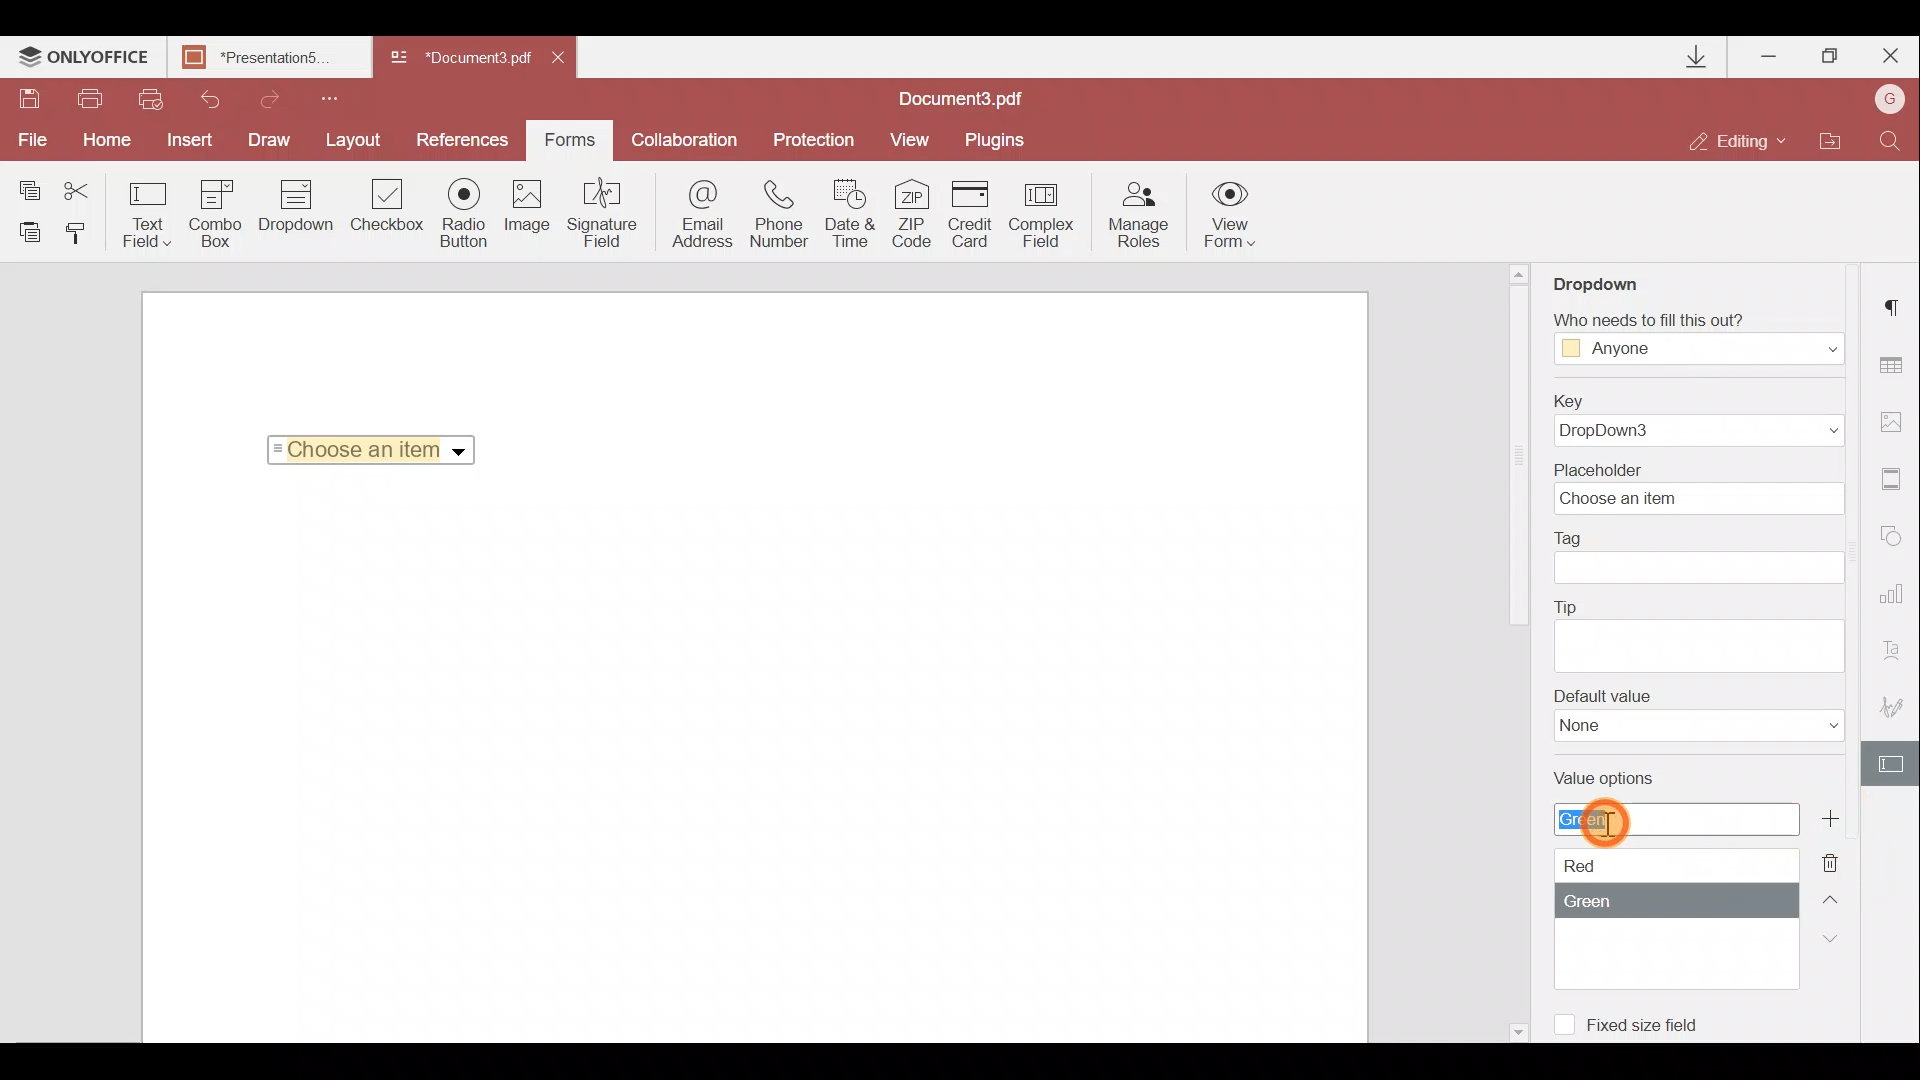  I want to click on Find, so click(1894, 140).